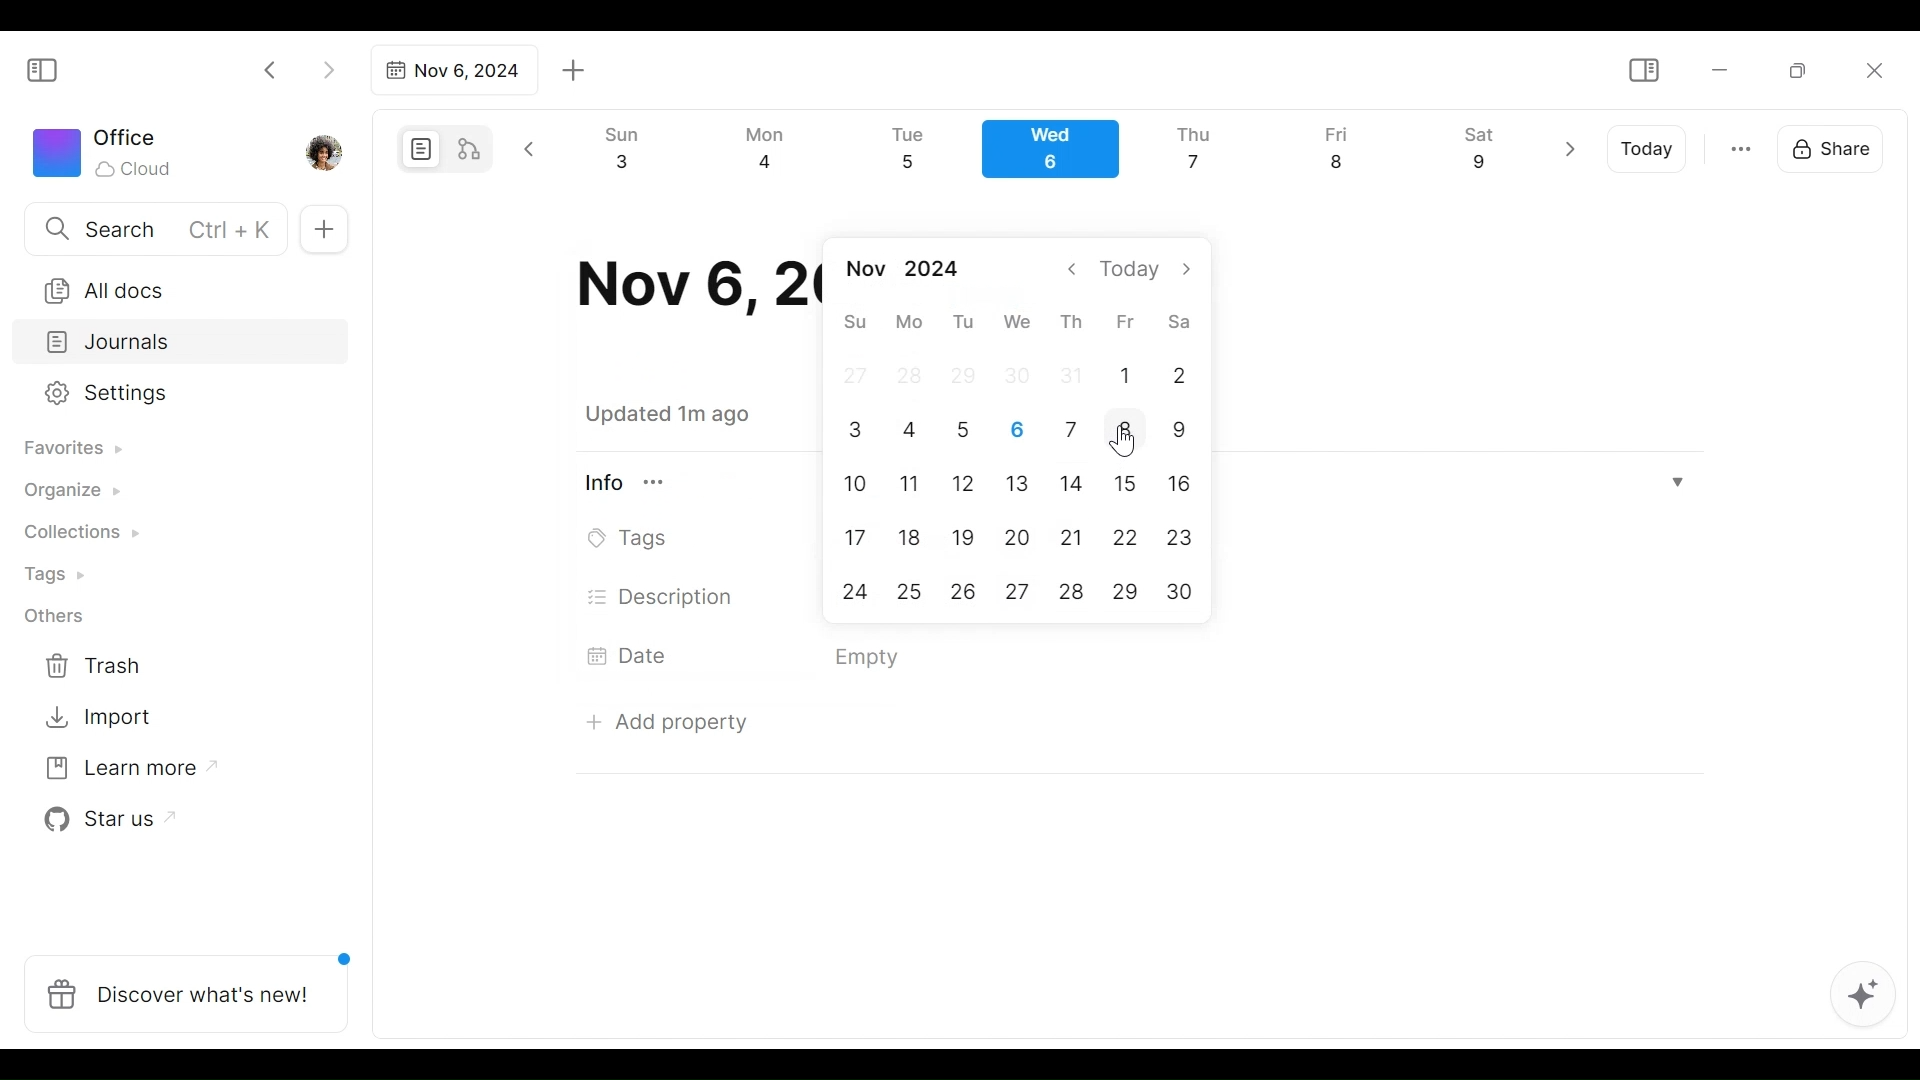 This screenshot has height=1080, width=1920. Describe the element at coordinates (1720, 68) in the screenshot. I see `Minimize` at that location.